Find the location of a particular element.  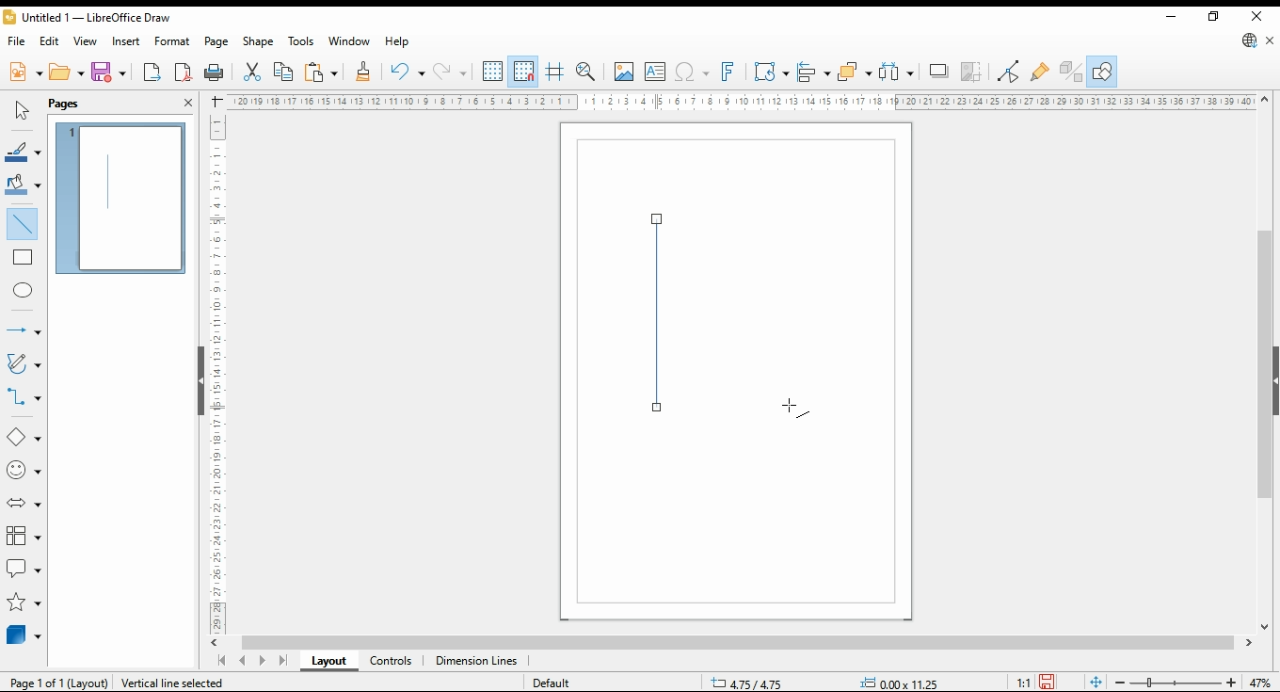

decrease zoom is located at coordinates (1118, 681).